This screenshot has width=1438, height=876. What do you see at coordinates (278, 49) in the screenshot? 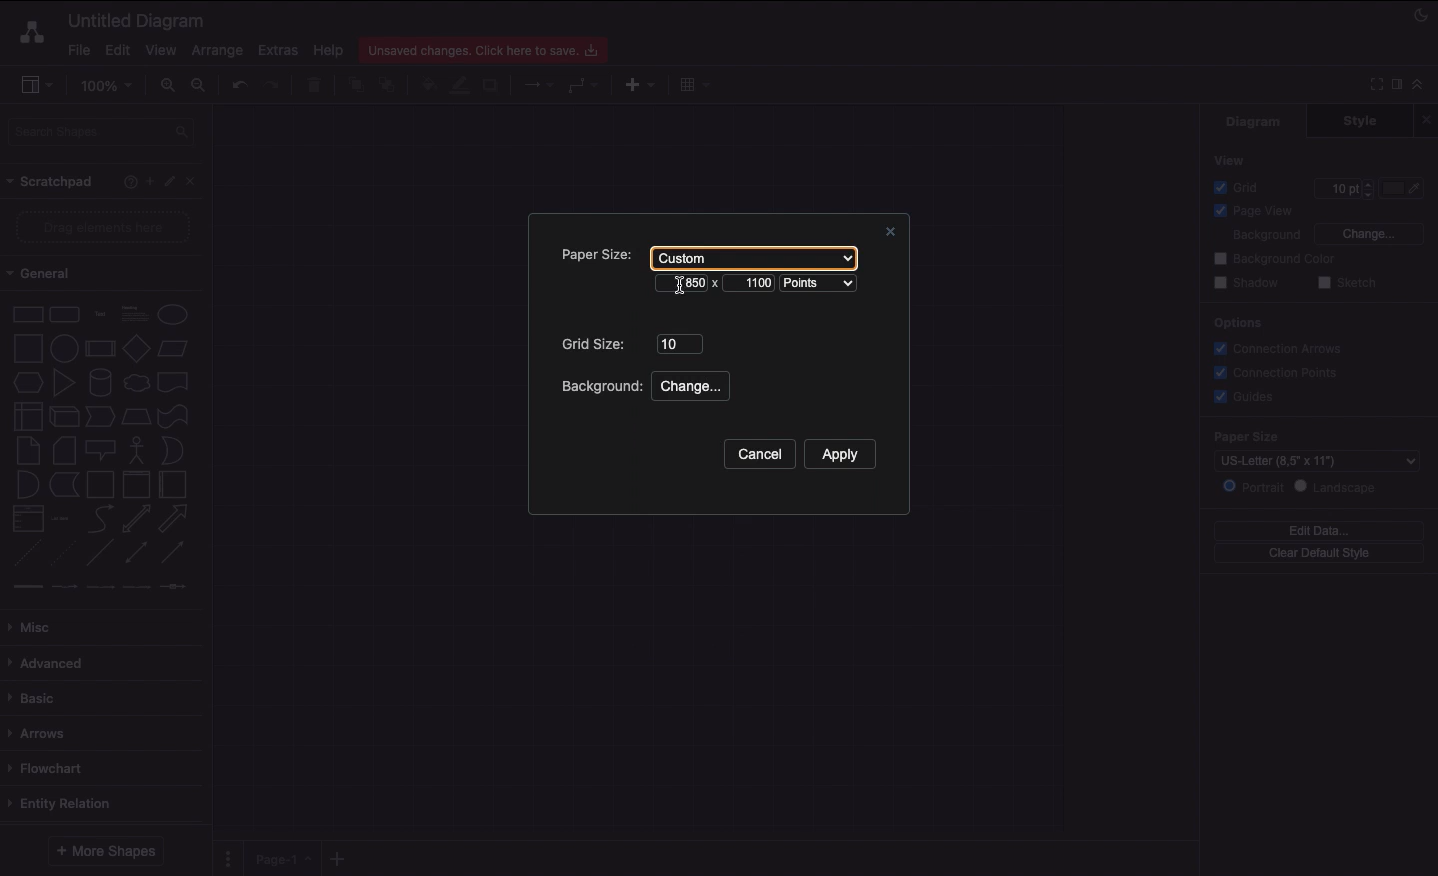
I see `Extras` at bounding box center [278, 49].